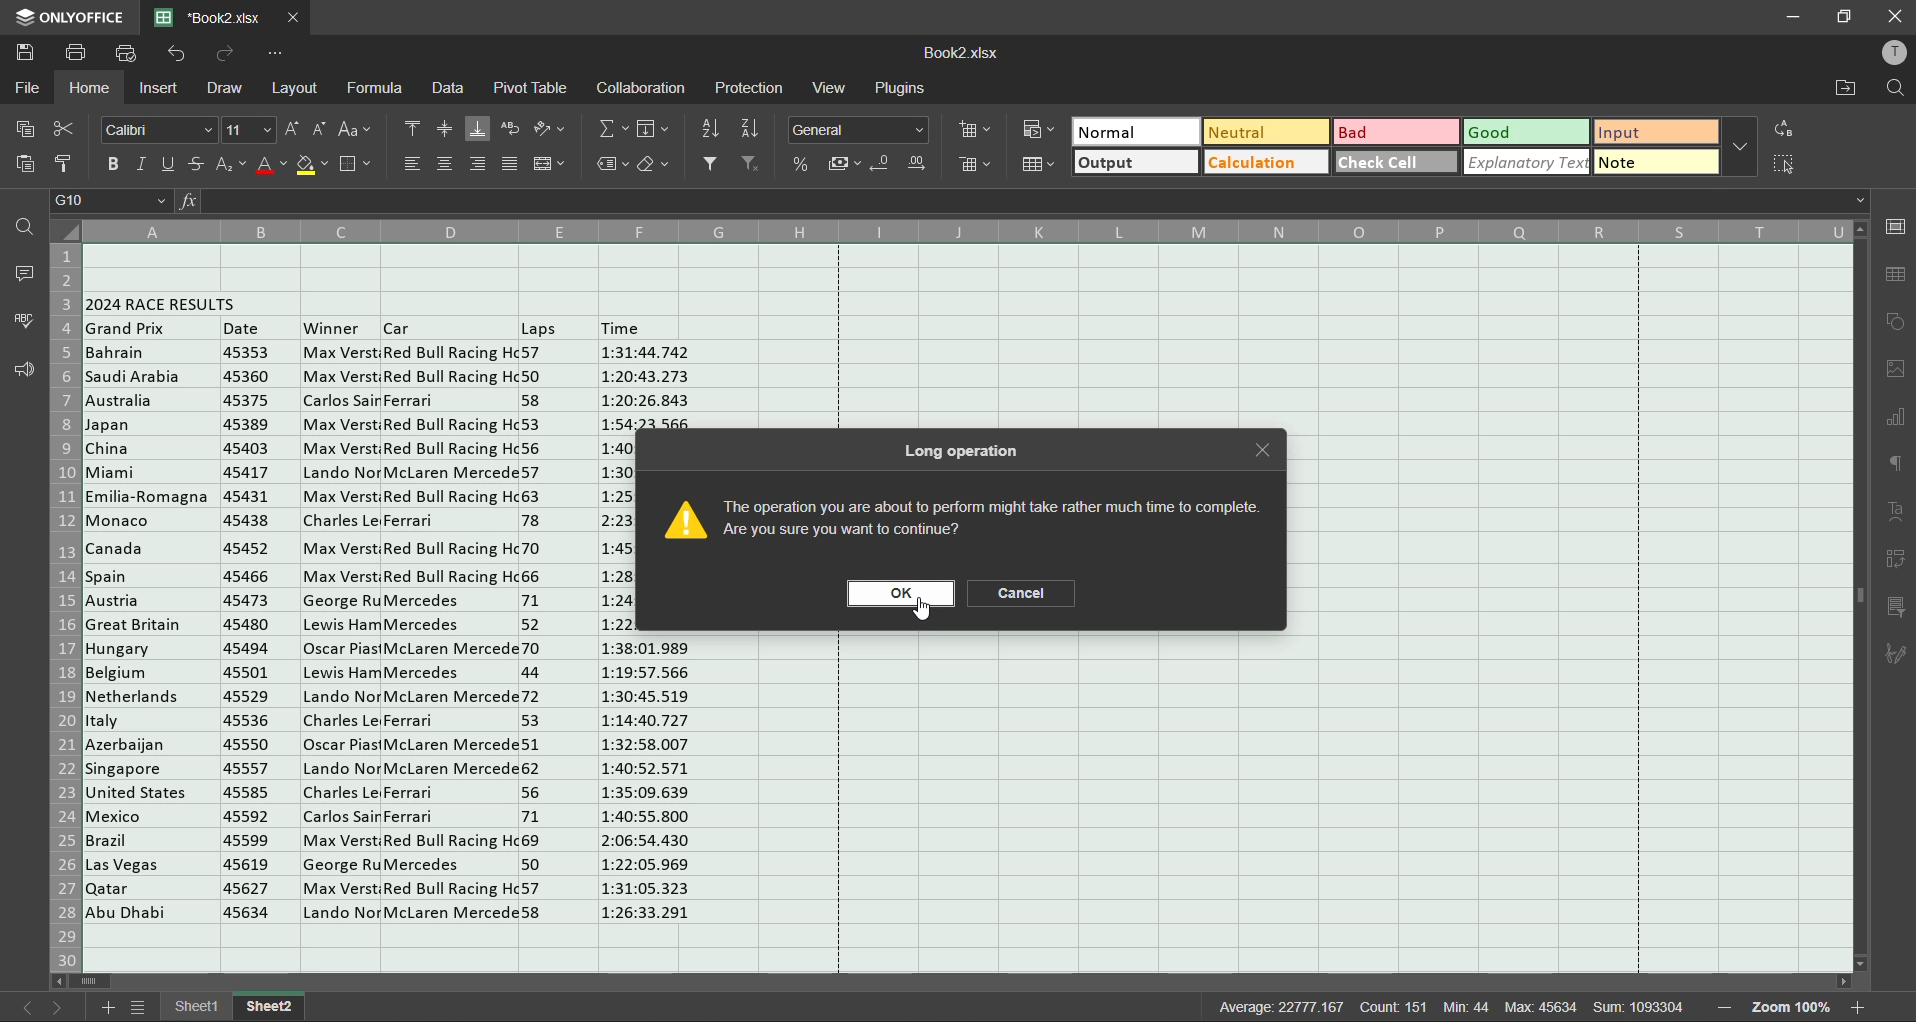 The image size is (1916, 1022). What do you see at coordinates (1393, 134) in the screenshot?
I see `bad` at bounding box center [1393, 134].